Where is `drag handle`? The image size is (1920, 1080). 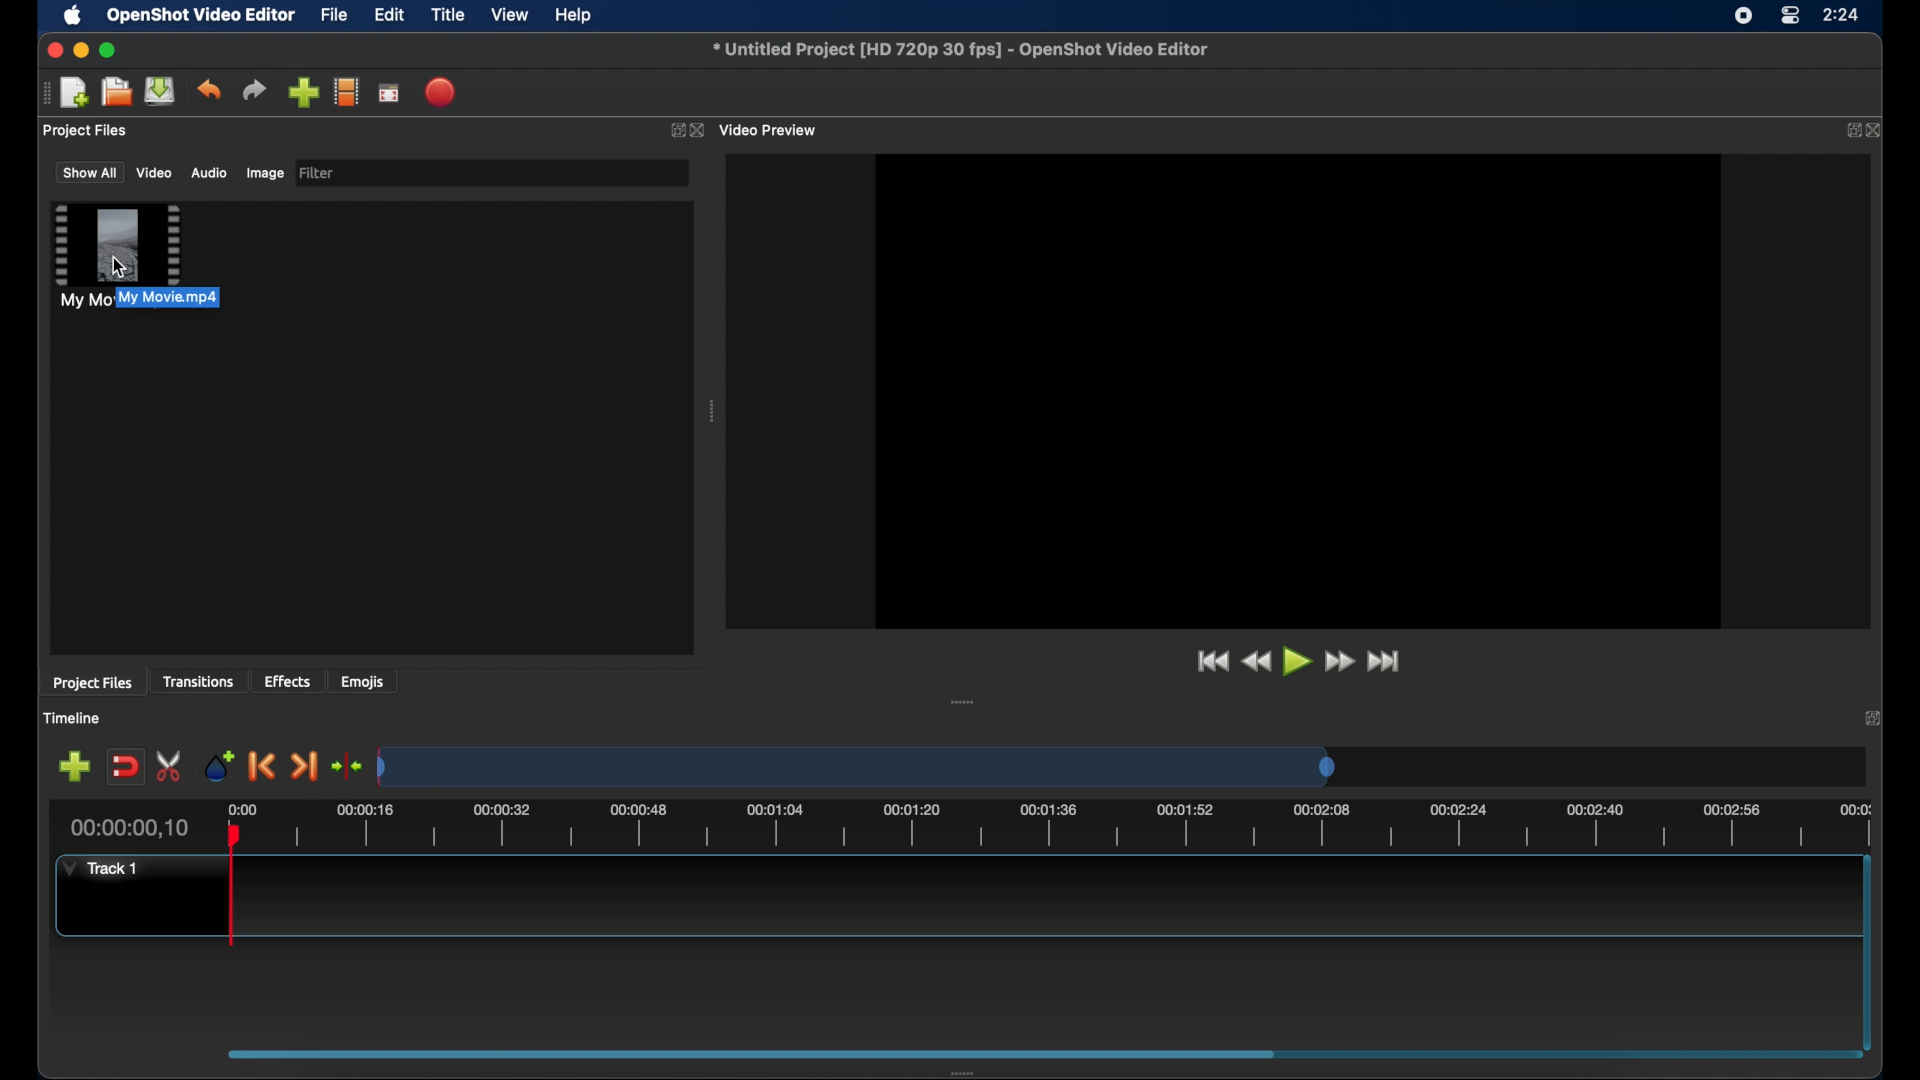
drag handle is located at coordinates (964, 701).